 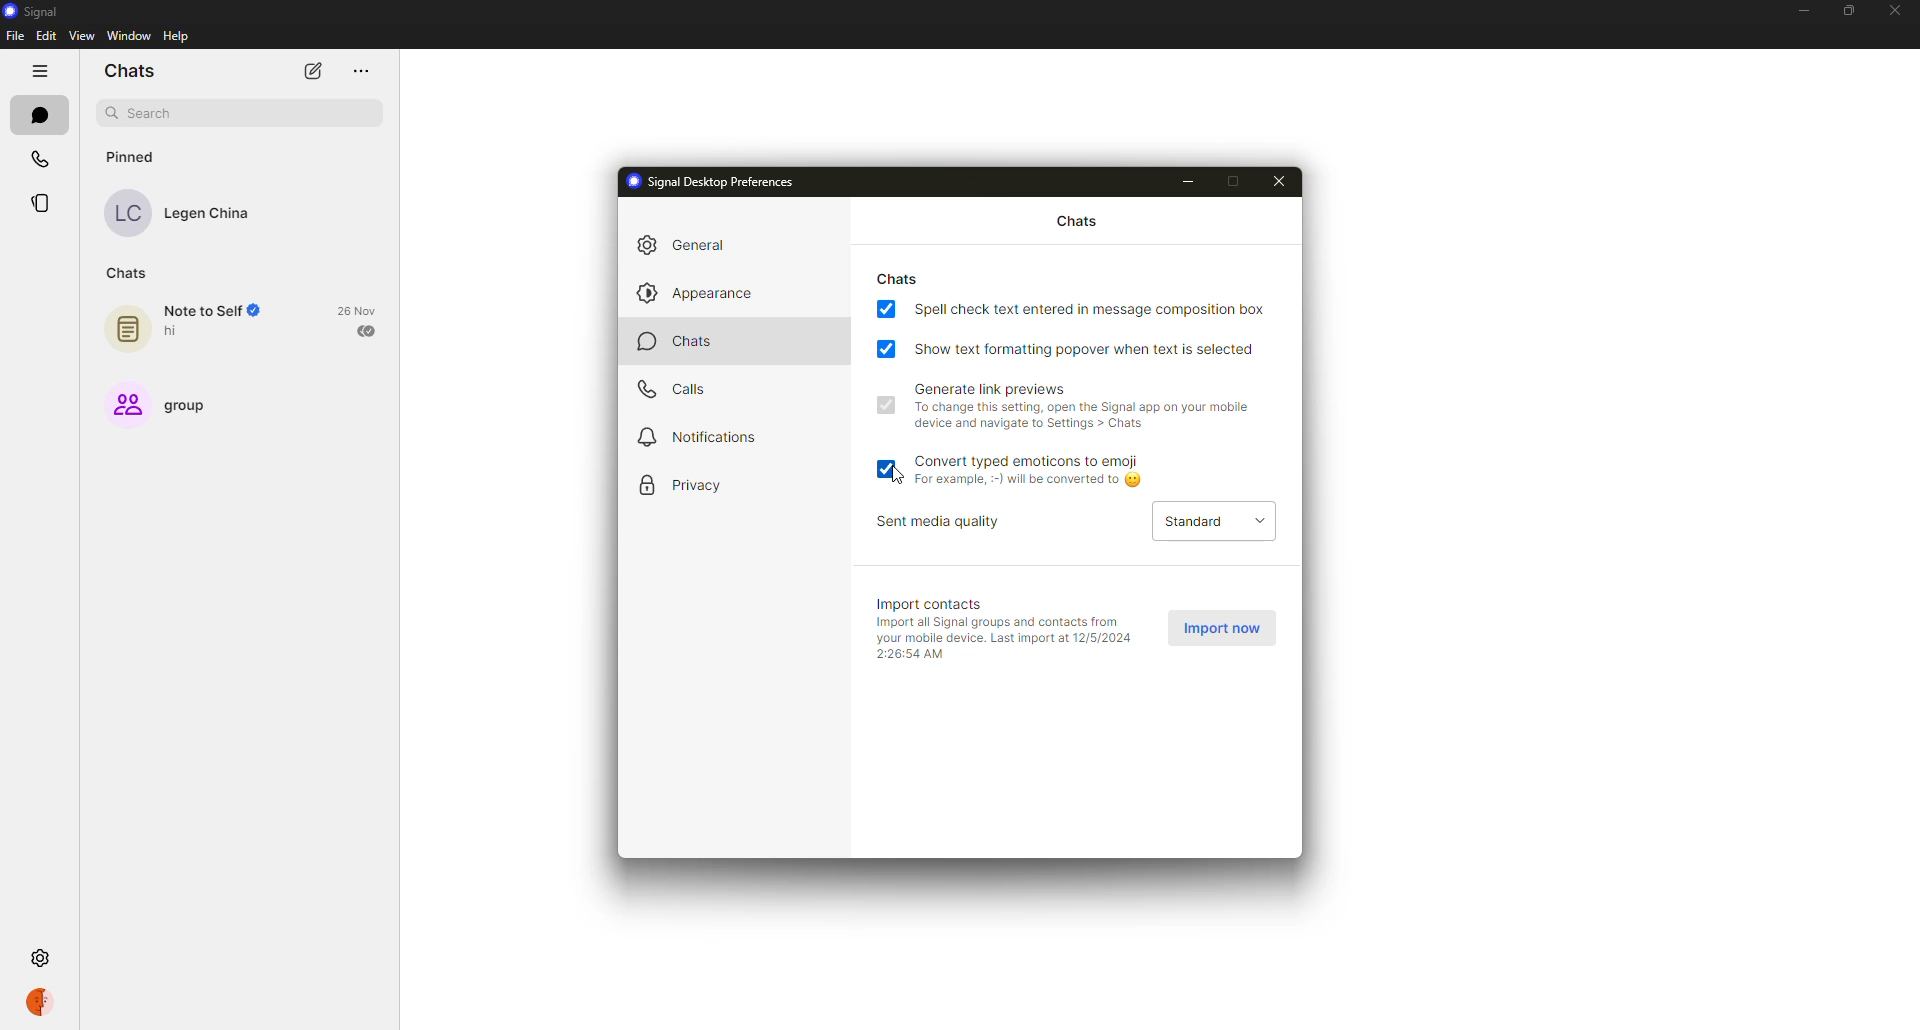 What do you see at coordinates (684, 341) in the screenshot?
I see `chats` at bounding box center [684, 341].